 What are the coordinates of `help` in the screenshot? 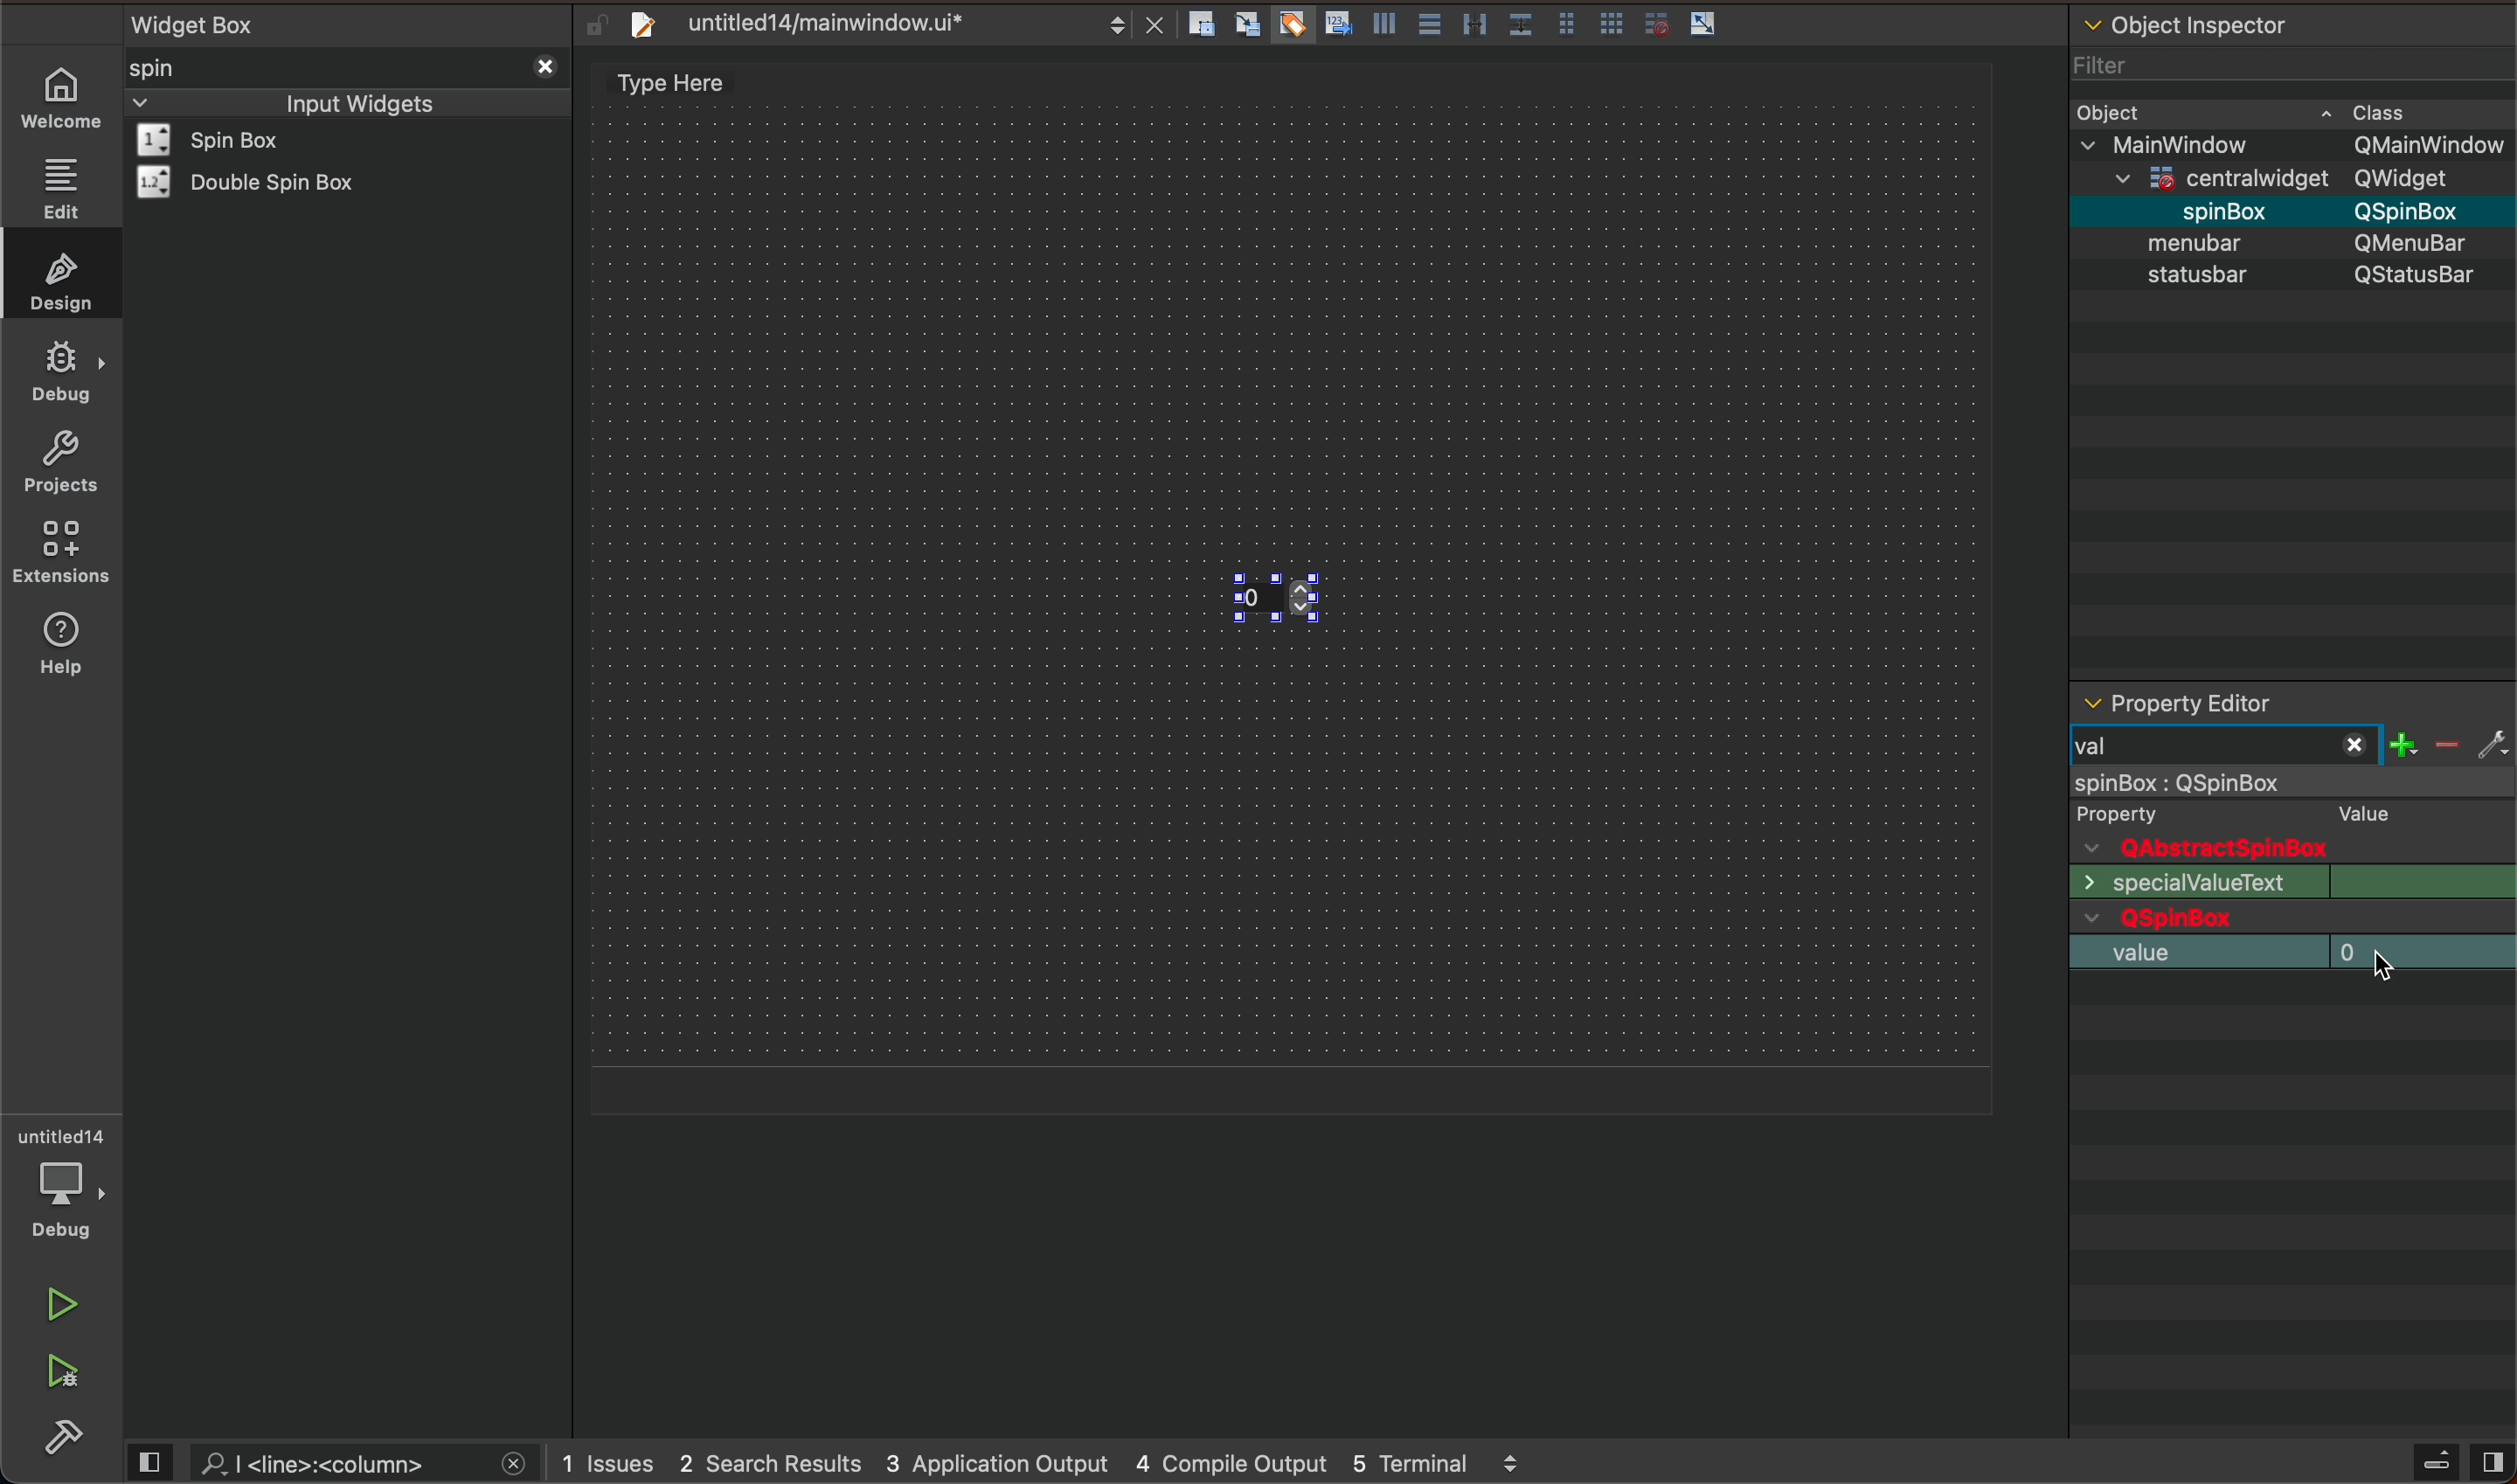 It's located at (70, 655).